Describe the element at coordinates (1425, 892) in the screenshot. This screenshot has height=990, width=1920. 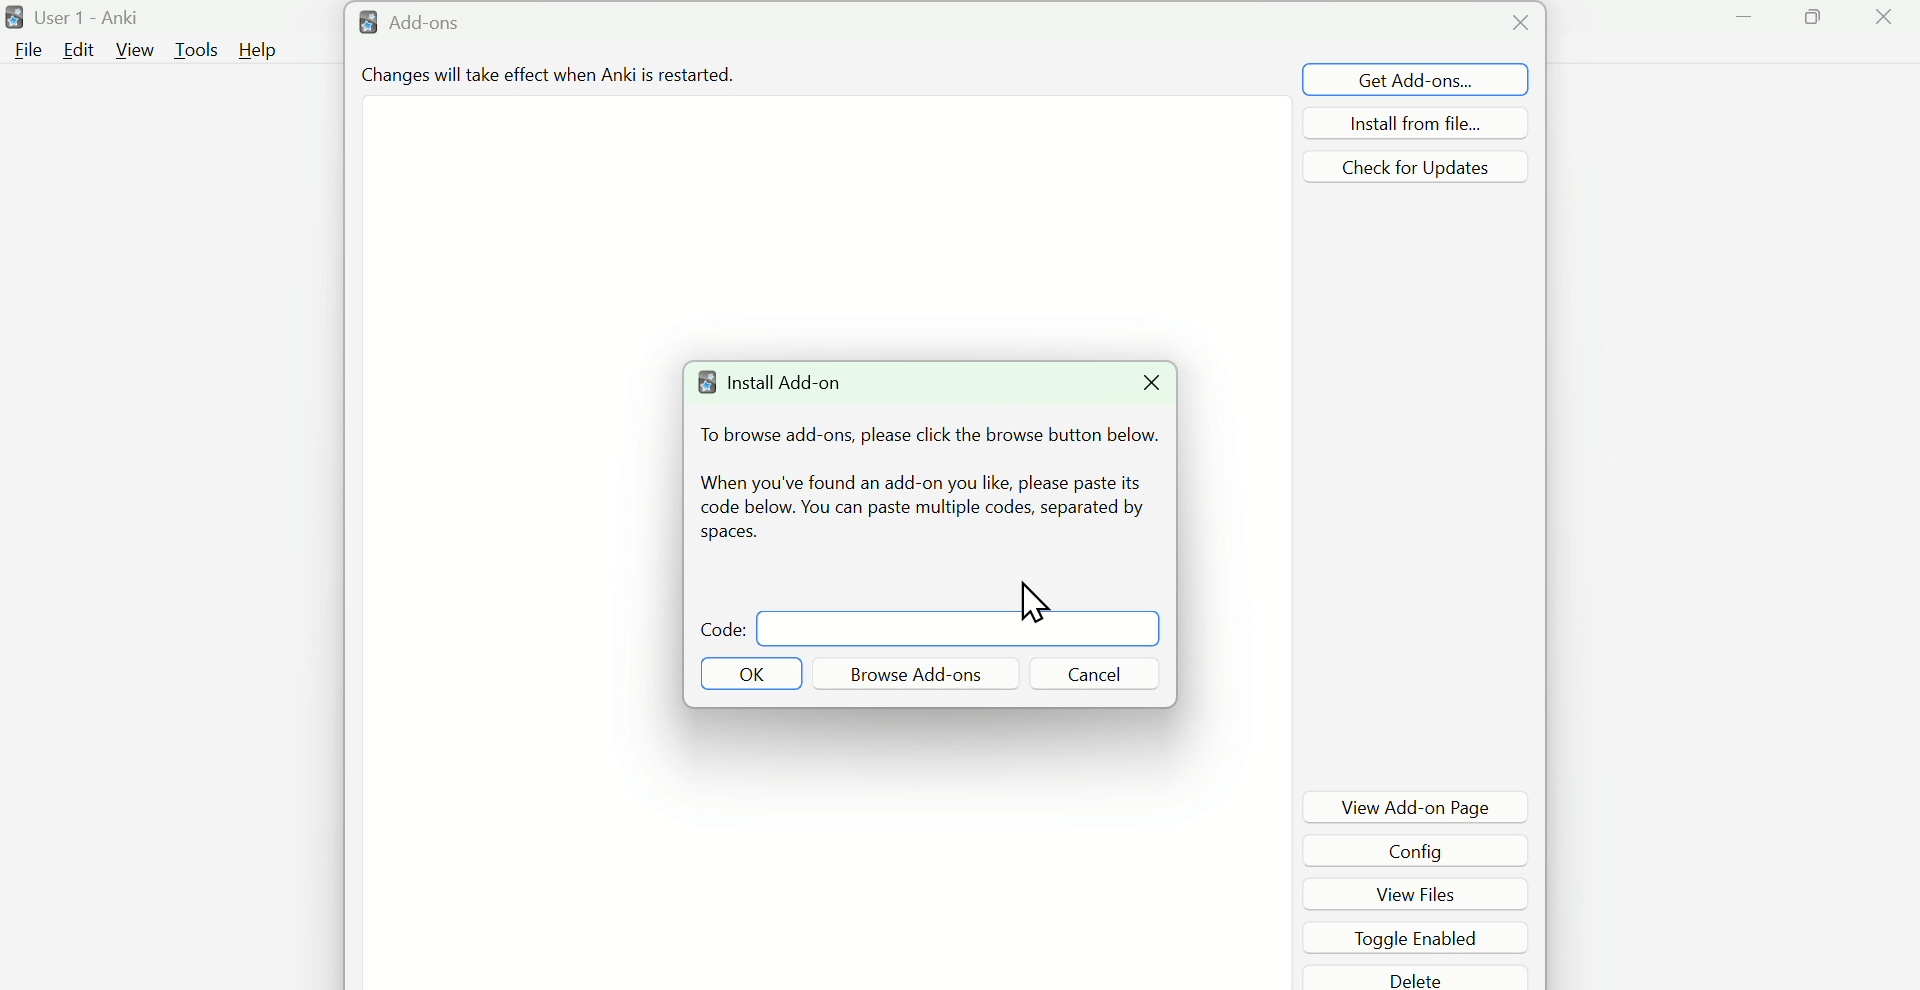
I see `View files` at that location.